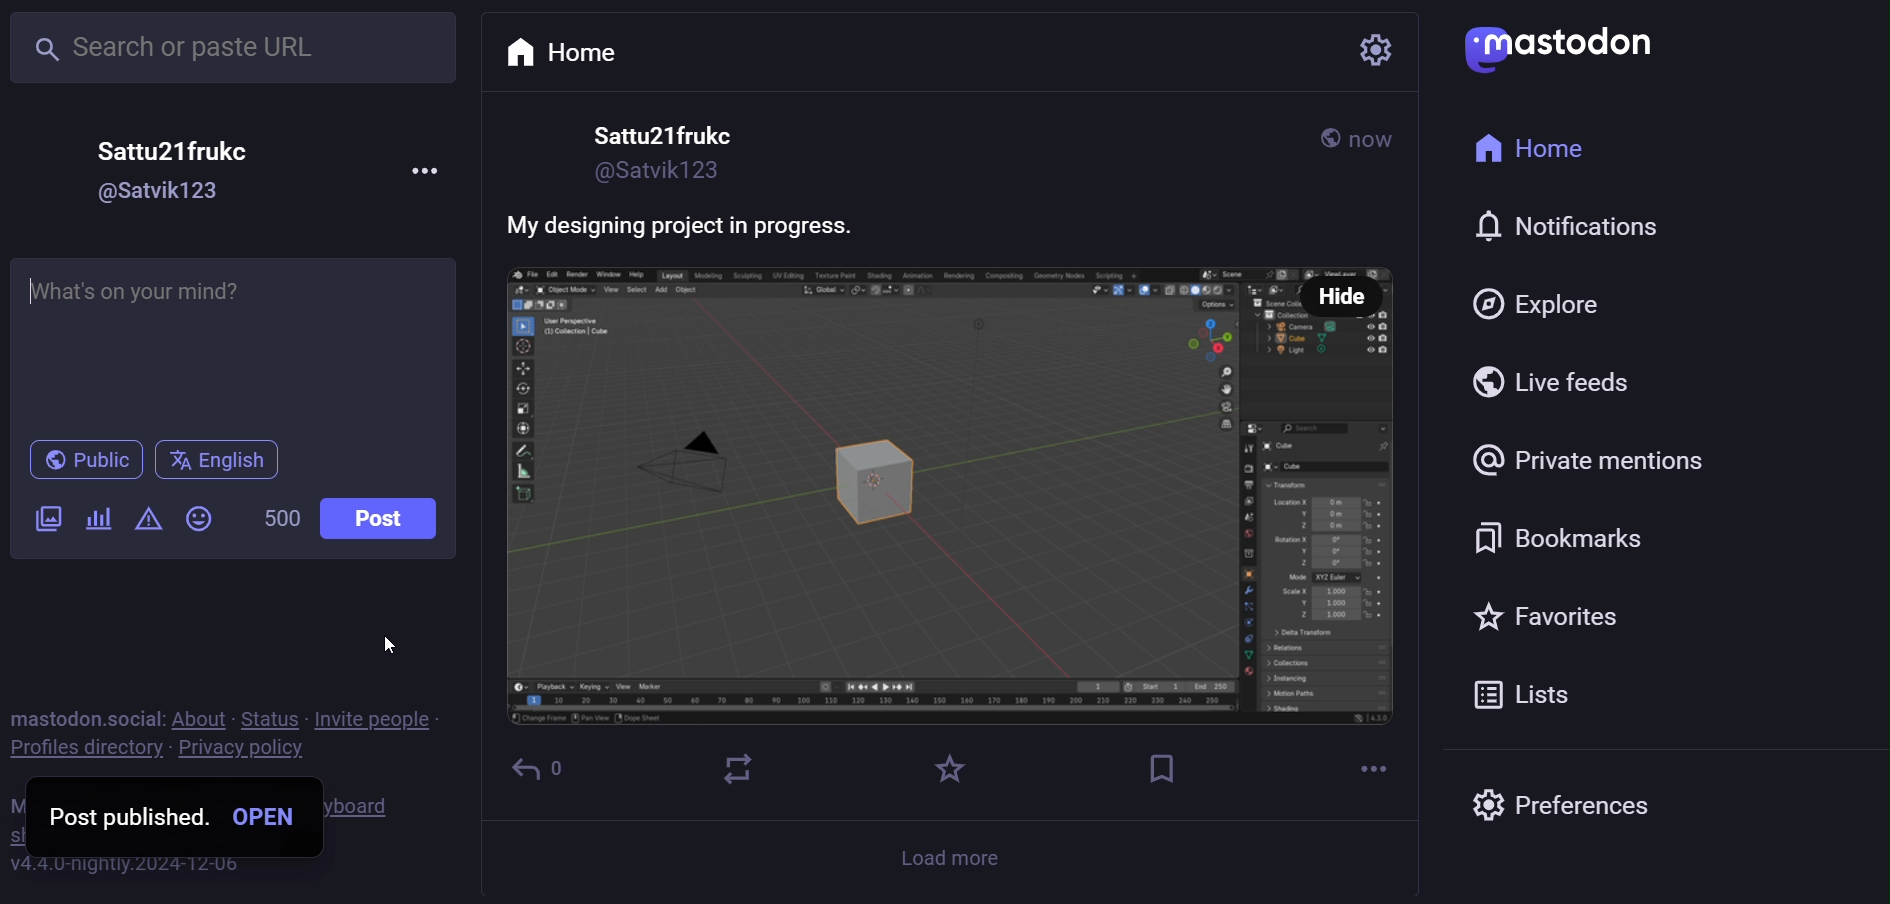 This screenshot has height=904, width=1890. What do you see at coordinates (664, 178) in the screenshot?
I see `id` at bounding box center [664, 178].